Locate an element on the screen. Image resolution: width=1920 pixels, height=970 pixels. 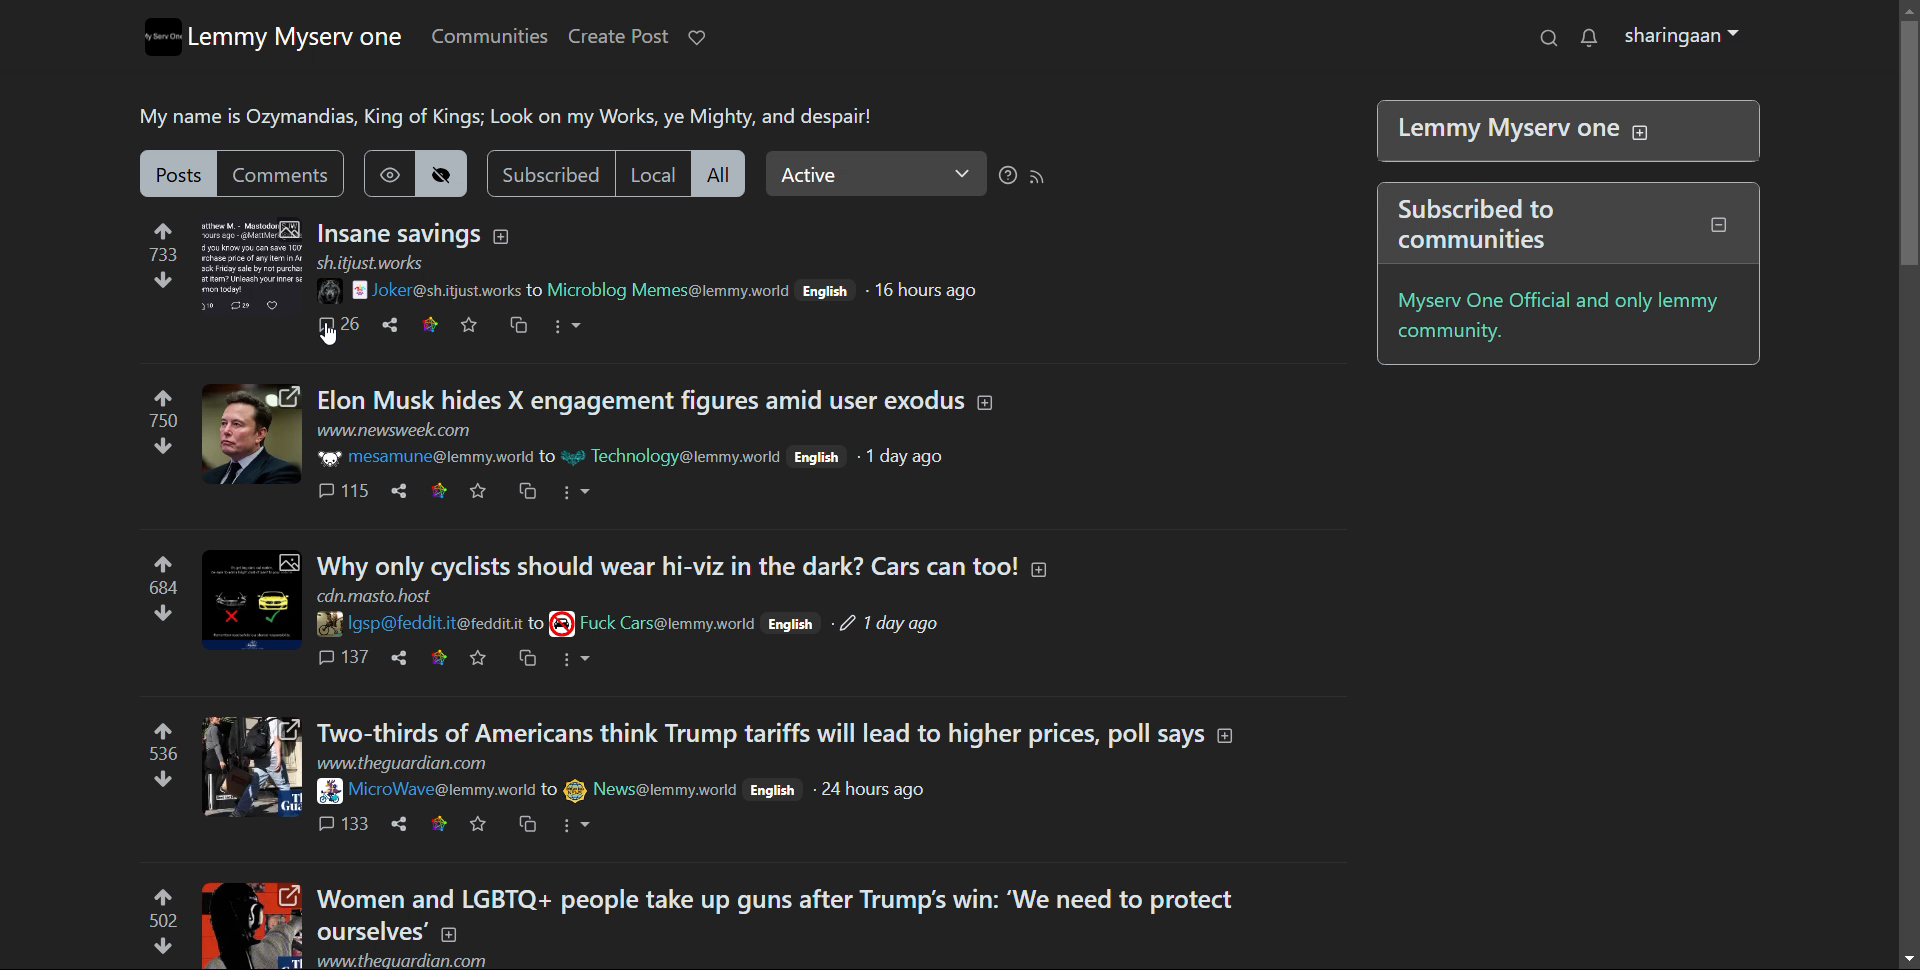
url is located at coordinates (394, 431).